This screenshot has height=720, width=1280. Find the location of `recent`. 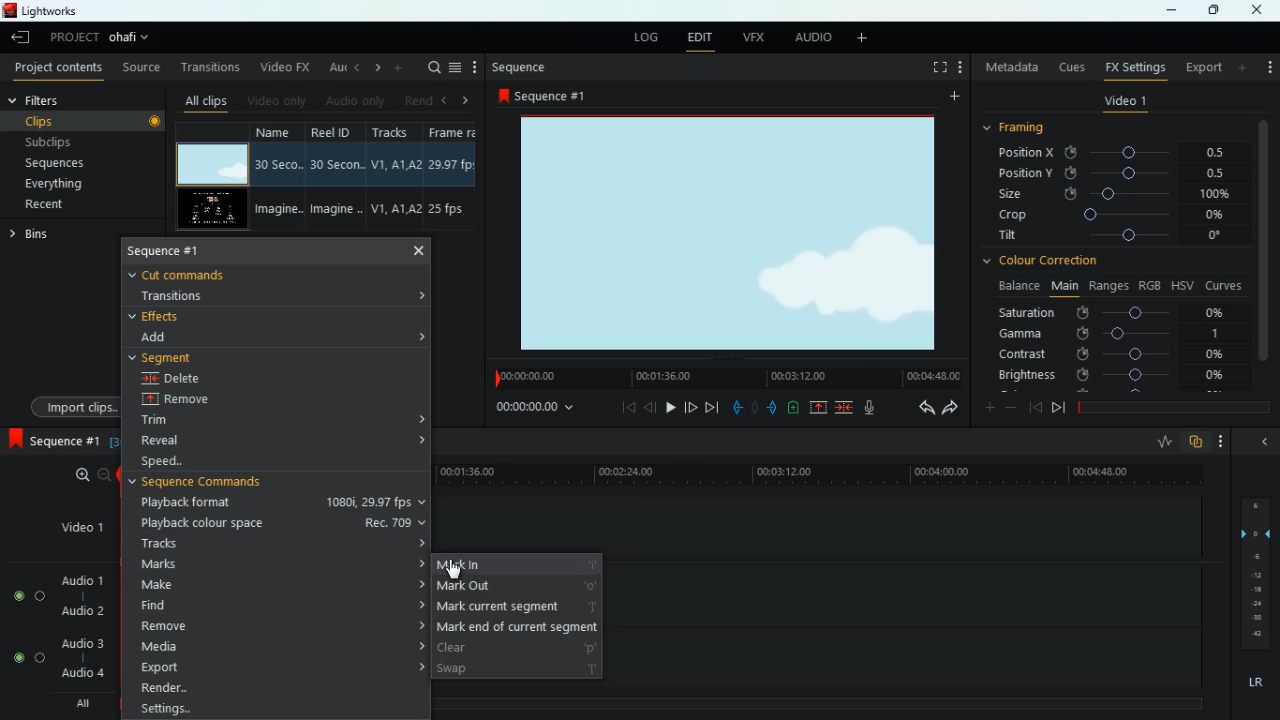

recent is located at coordinates (47, 206).